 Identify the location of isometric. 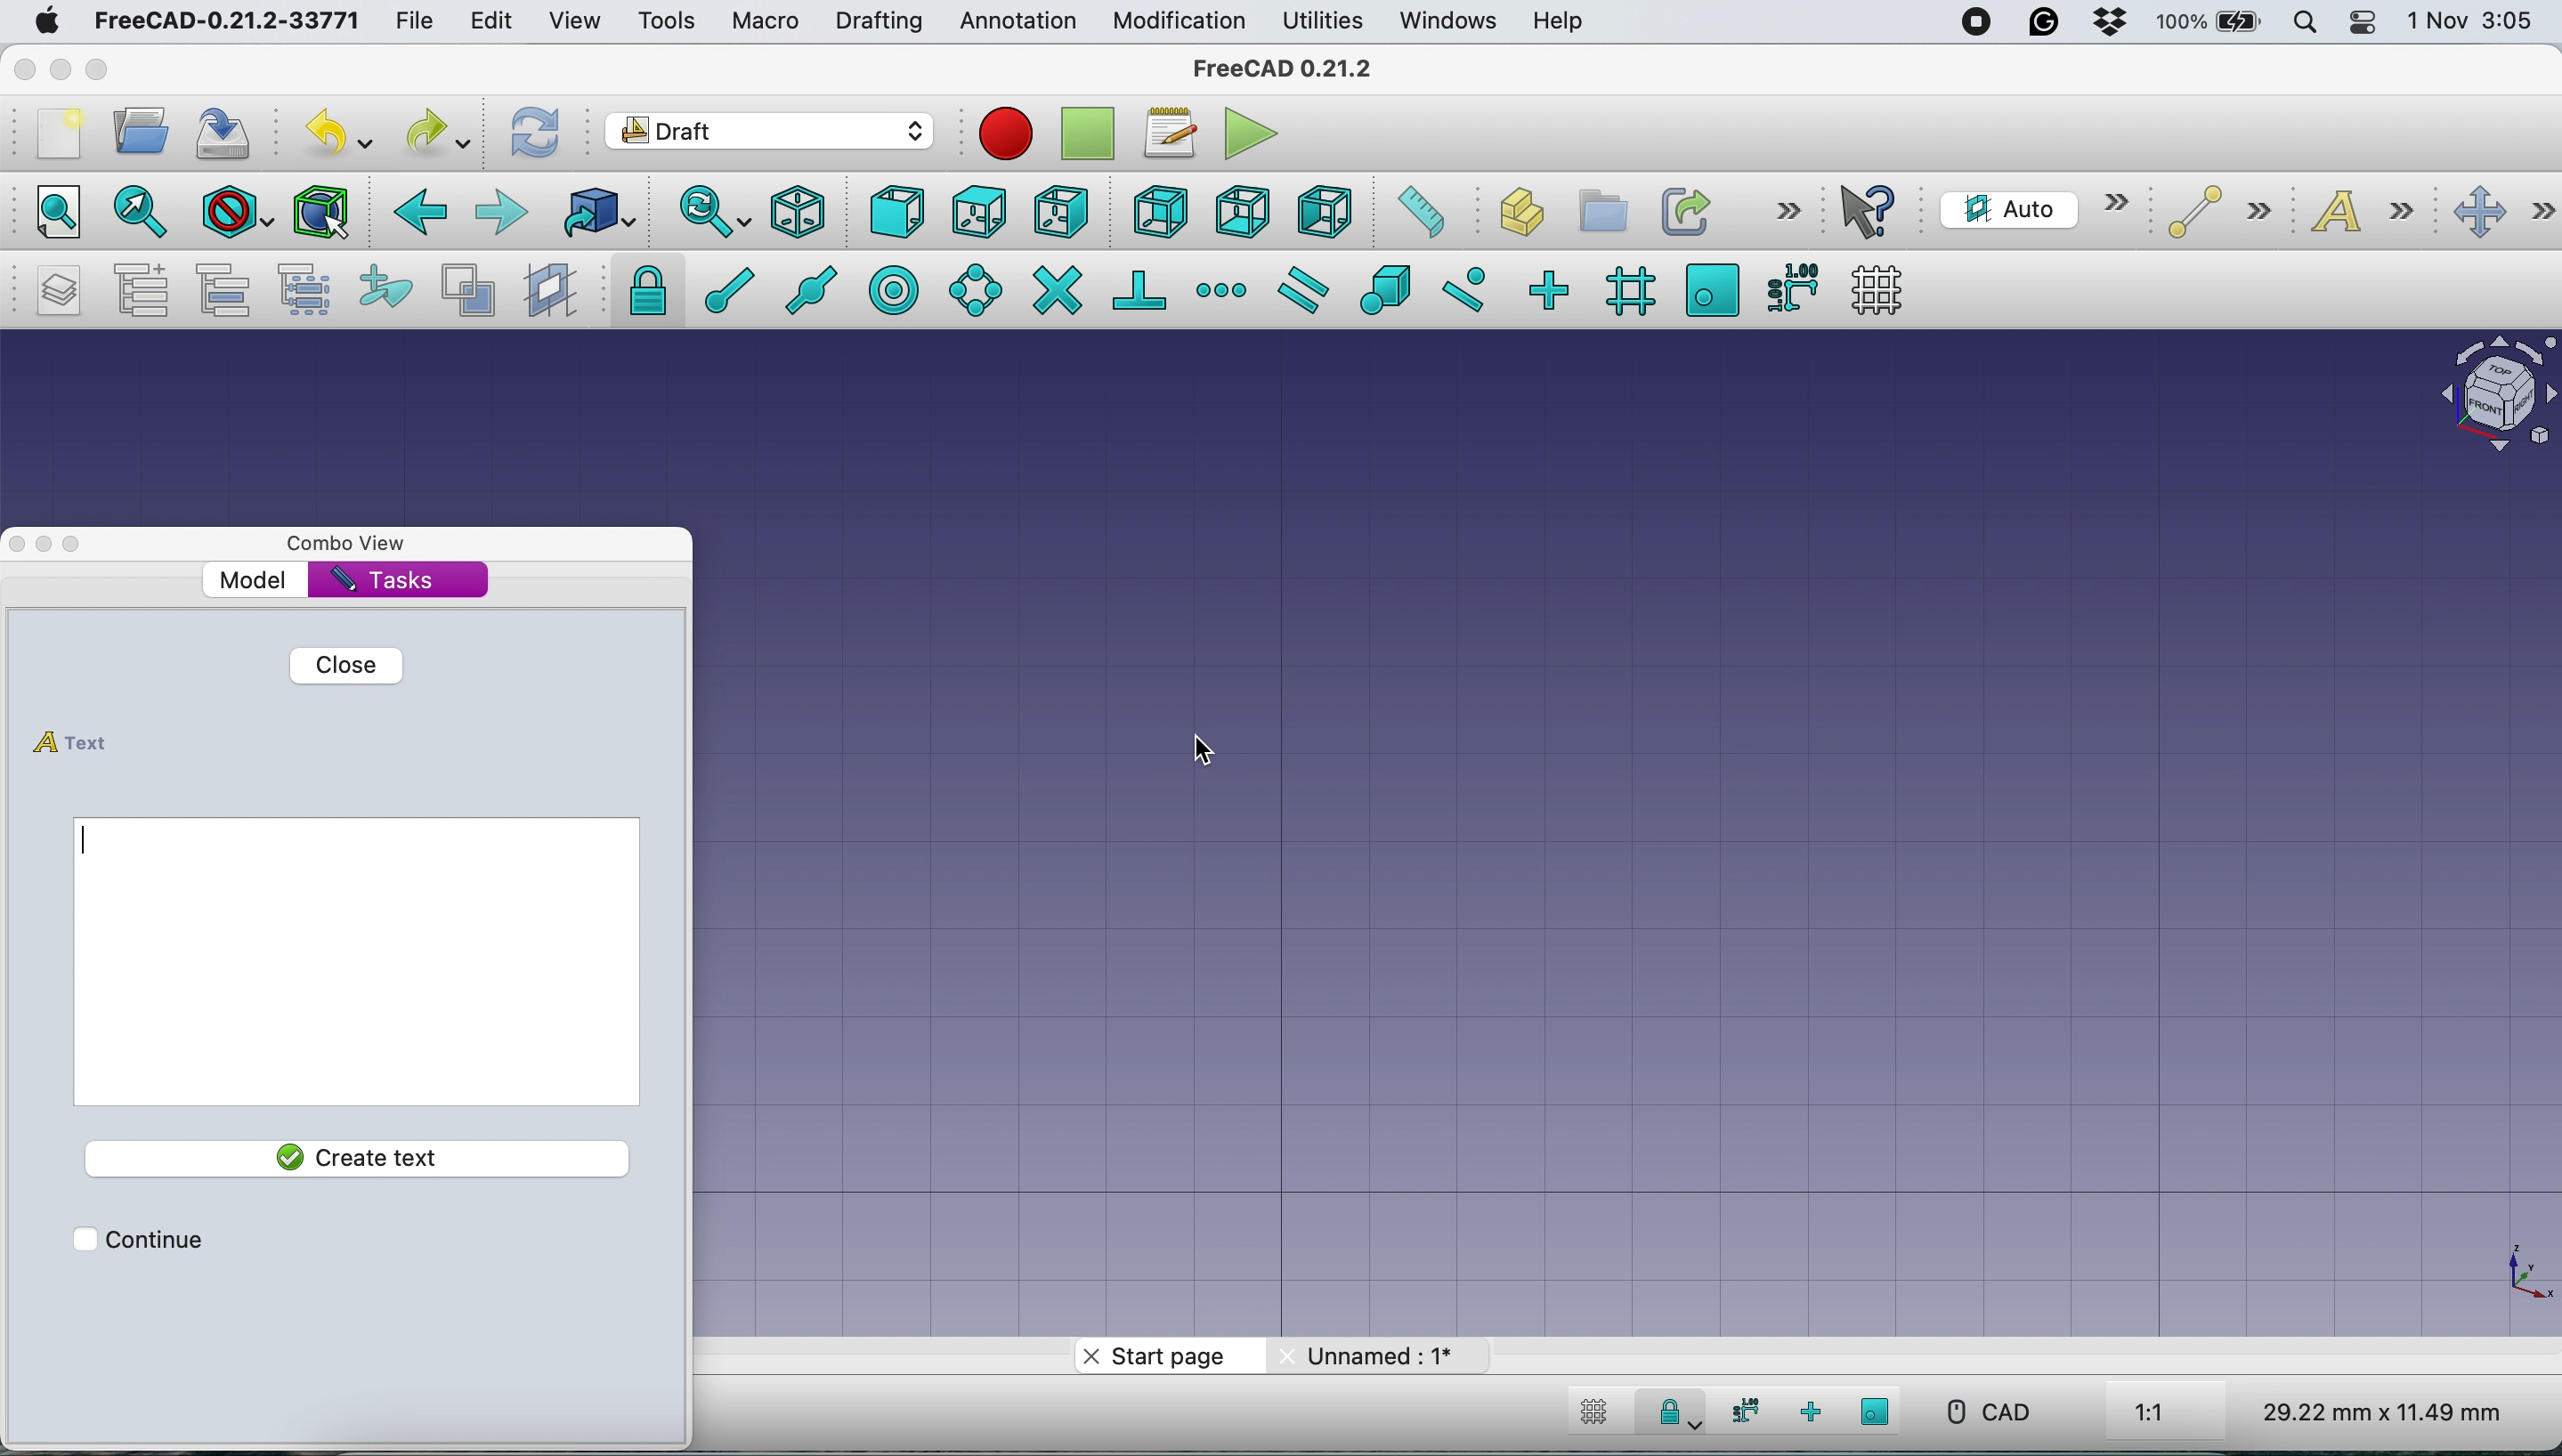
(798, 212).